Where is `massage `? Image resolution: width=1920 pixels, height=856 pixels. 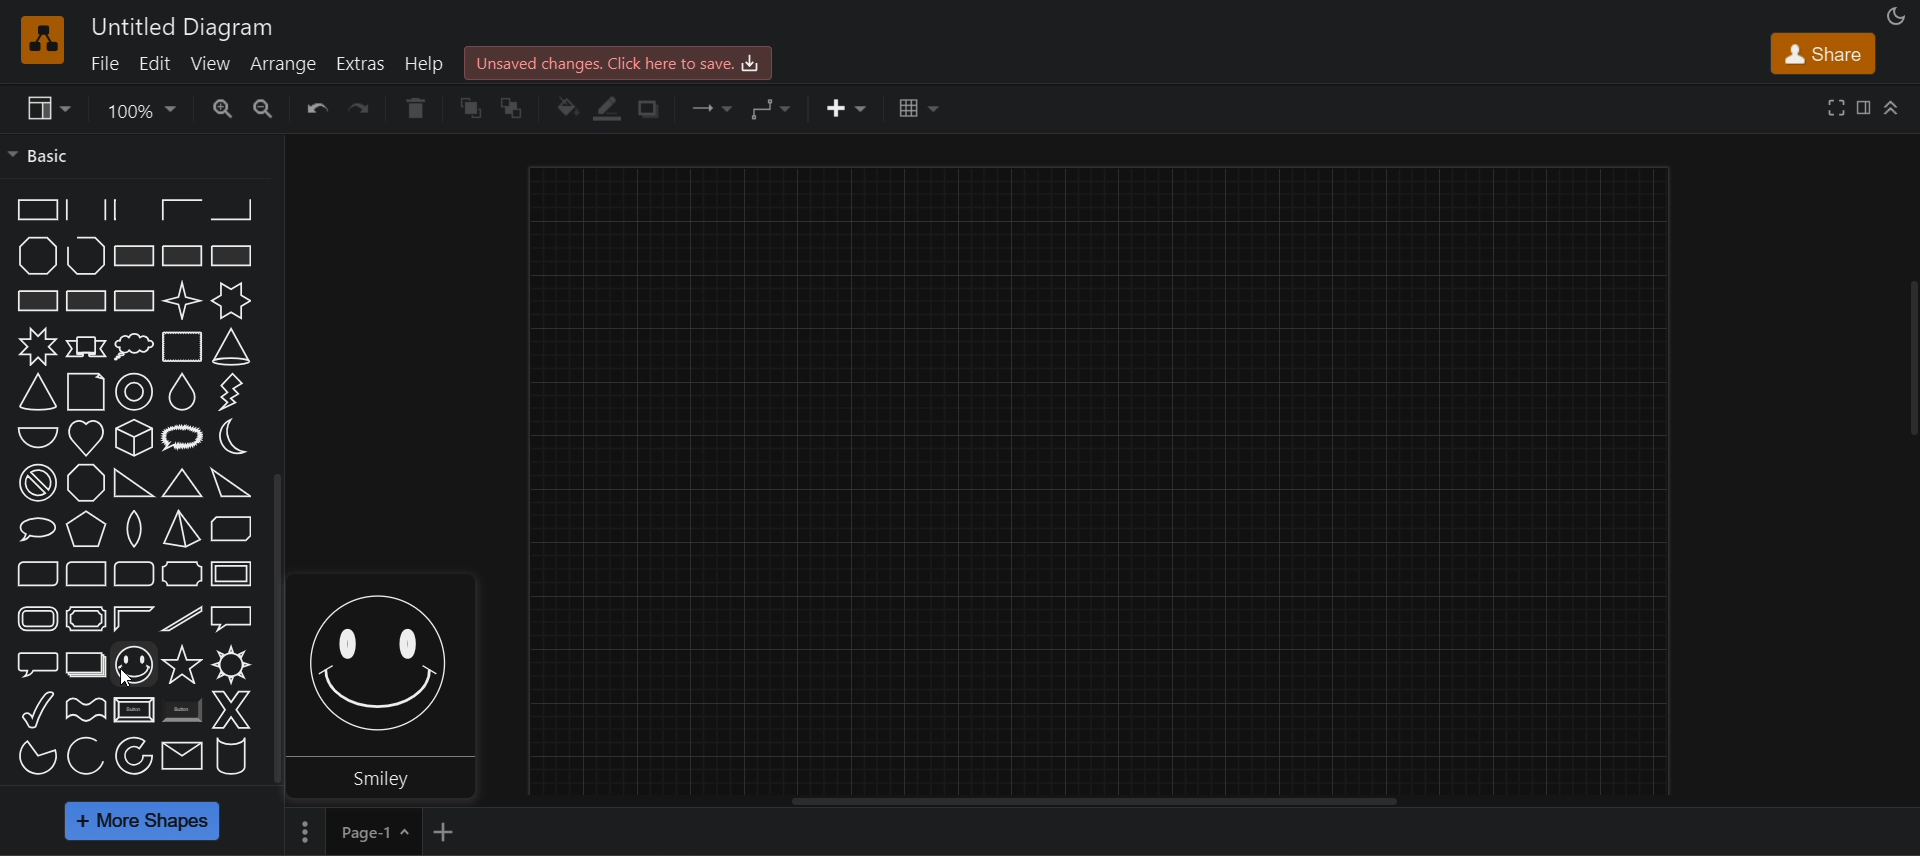
massage  is located at coordinates (181, 756).